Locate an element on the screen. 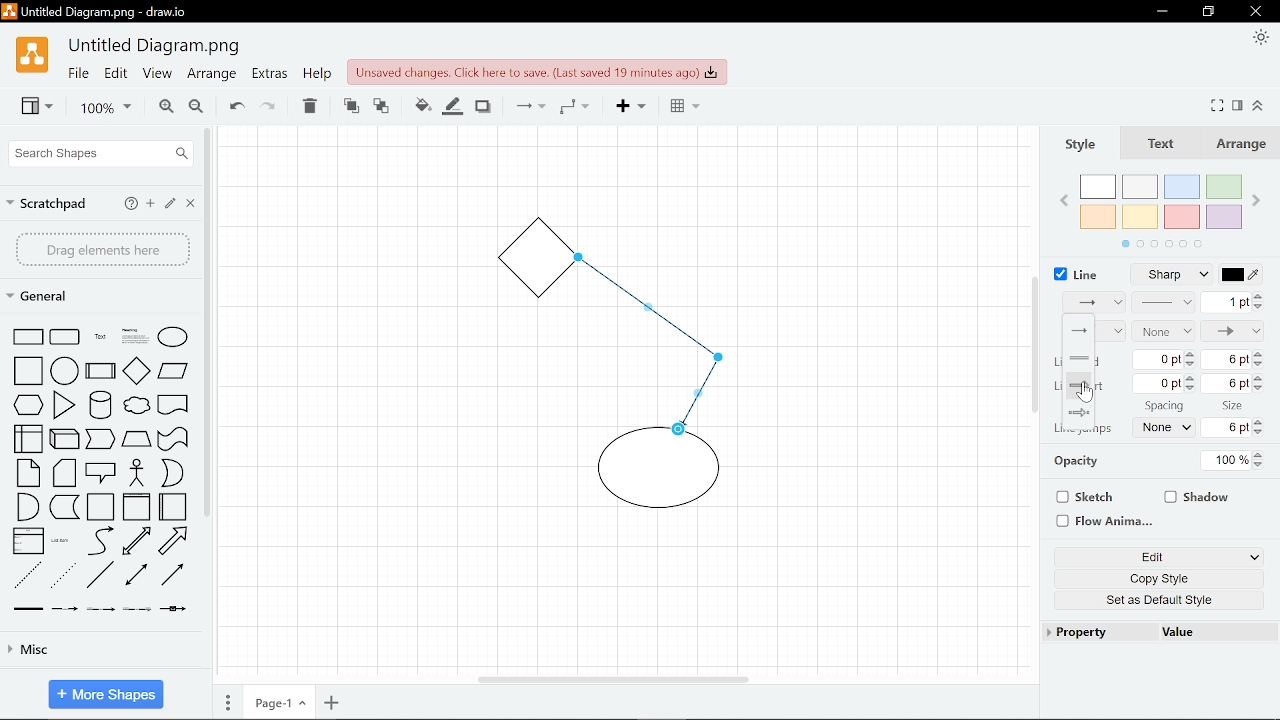 The width and height of the screenshot is (1280, 720). size is located at coordinates (1235, 404).